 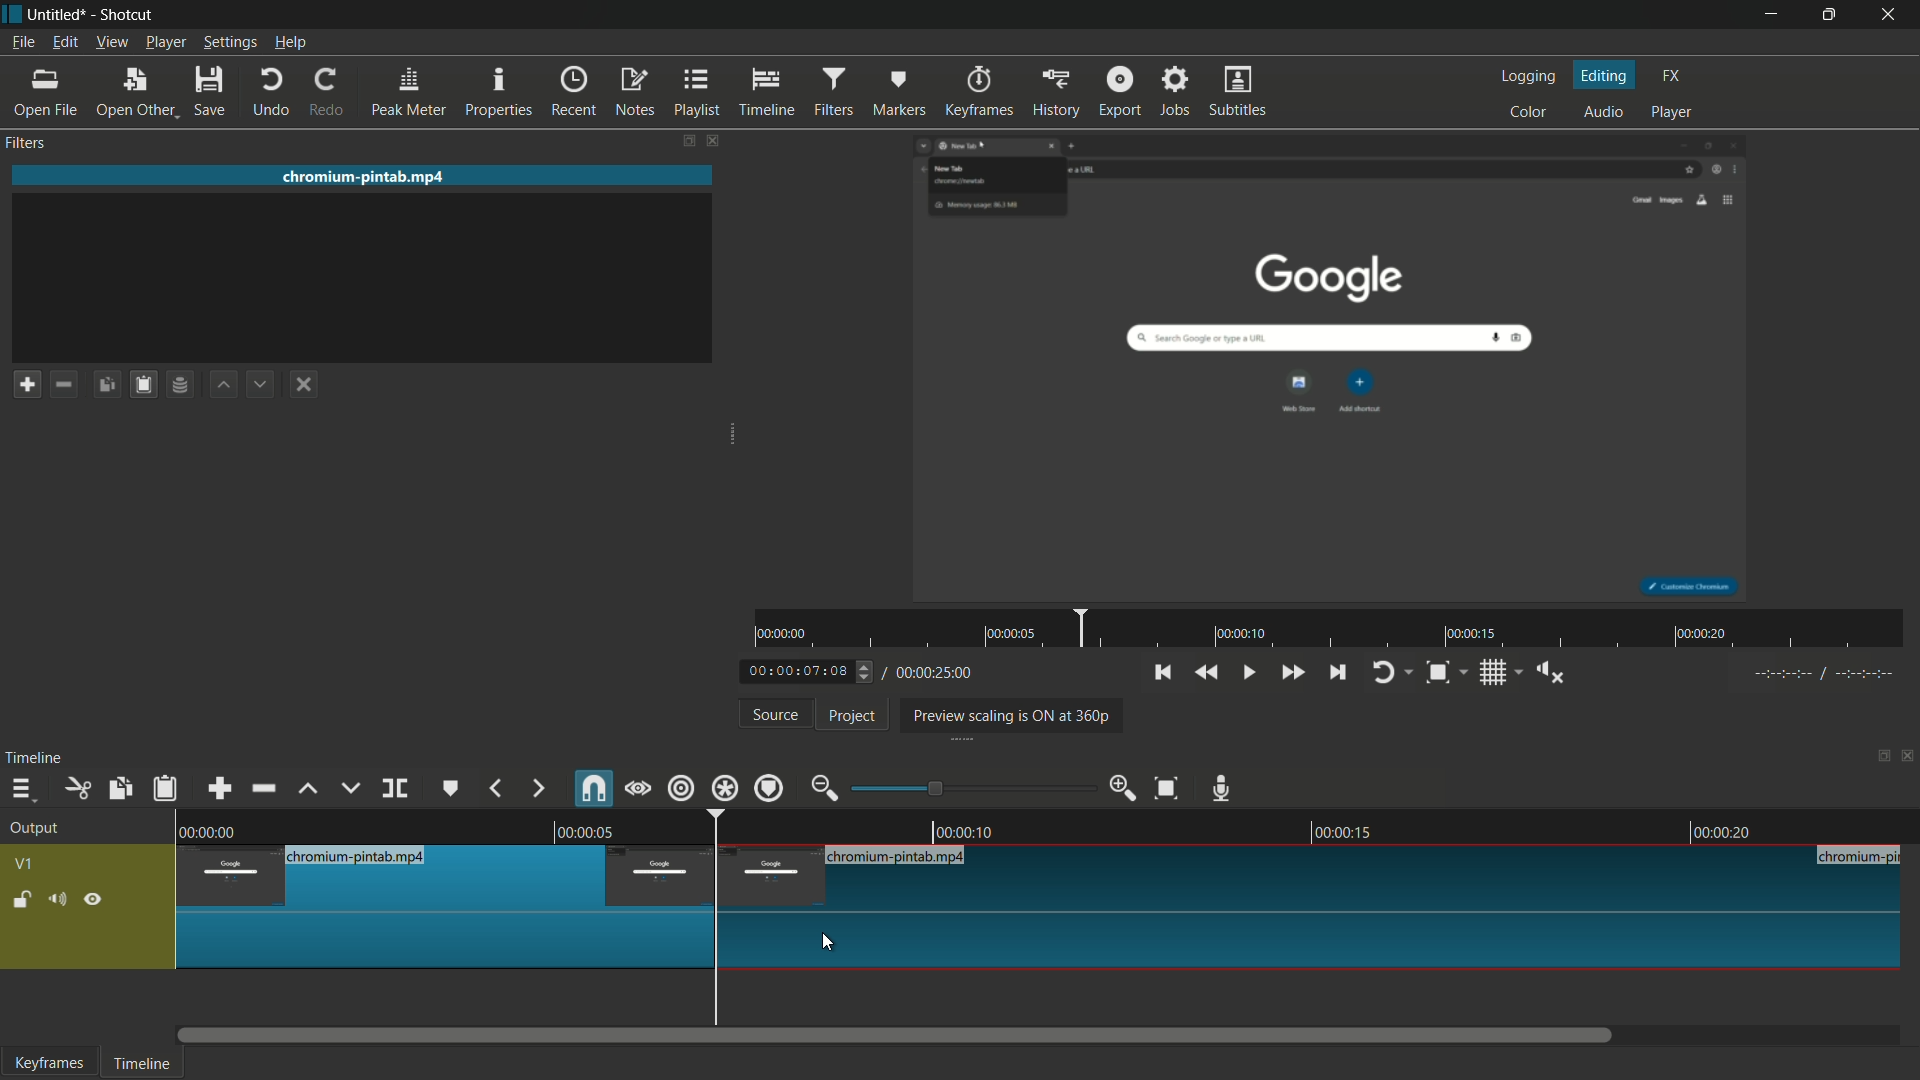 I want to click on markers, so click(x=897, y=93).